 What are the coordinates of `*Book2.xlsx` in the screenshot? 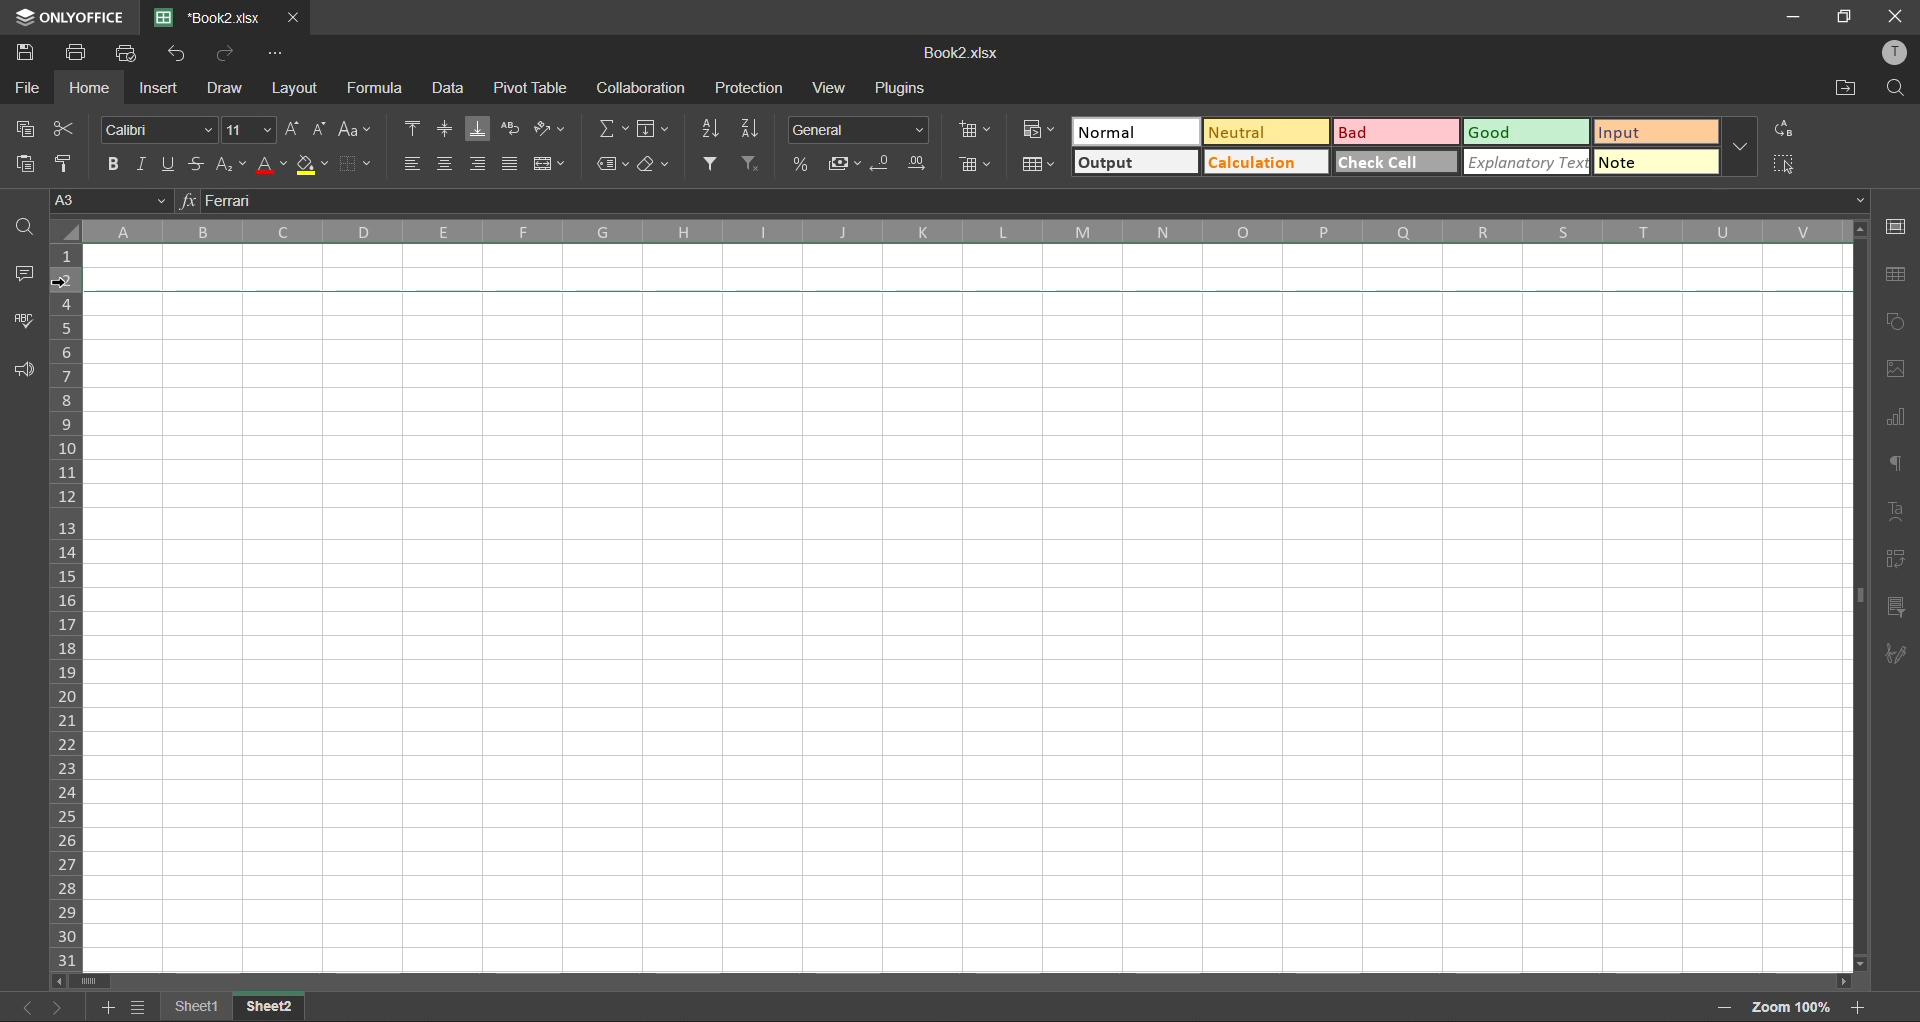 It's located at (212, 16).